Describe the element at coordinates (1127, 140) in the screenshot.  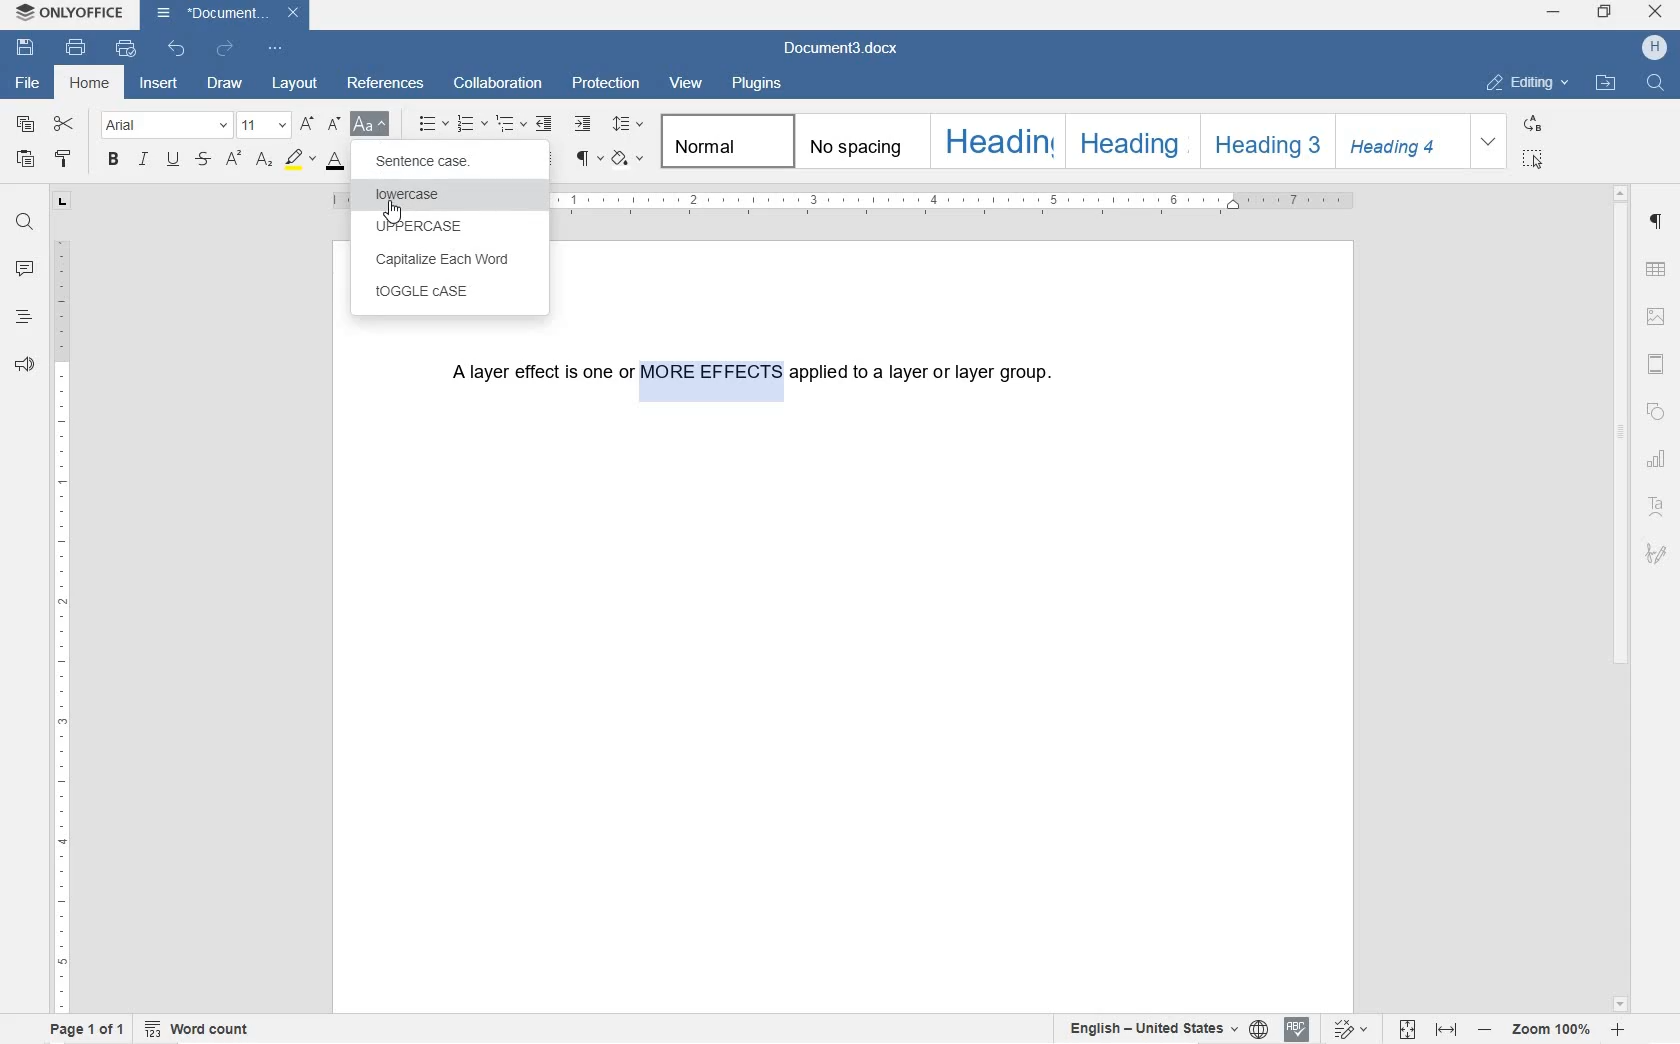
I see `HEADING 2` at that location.